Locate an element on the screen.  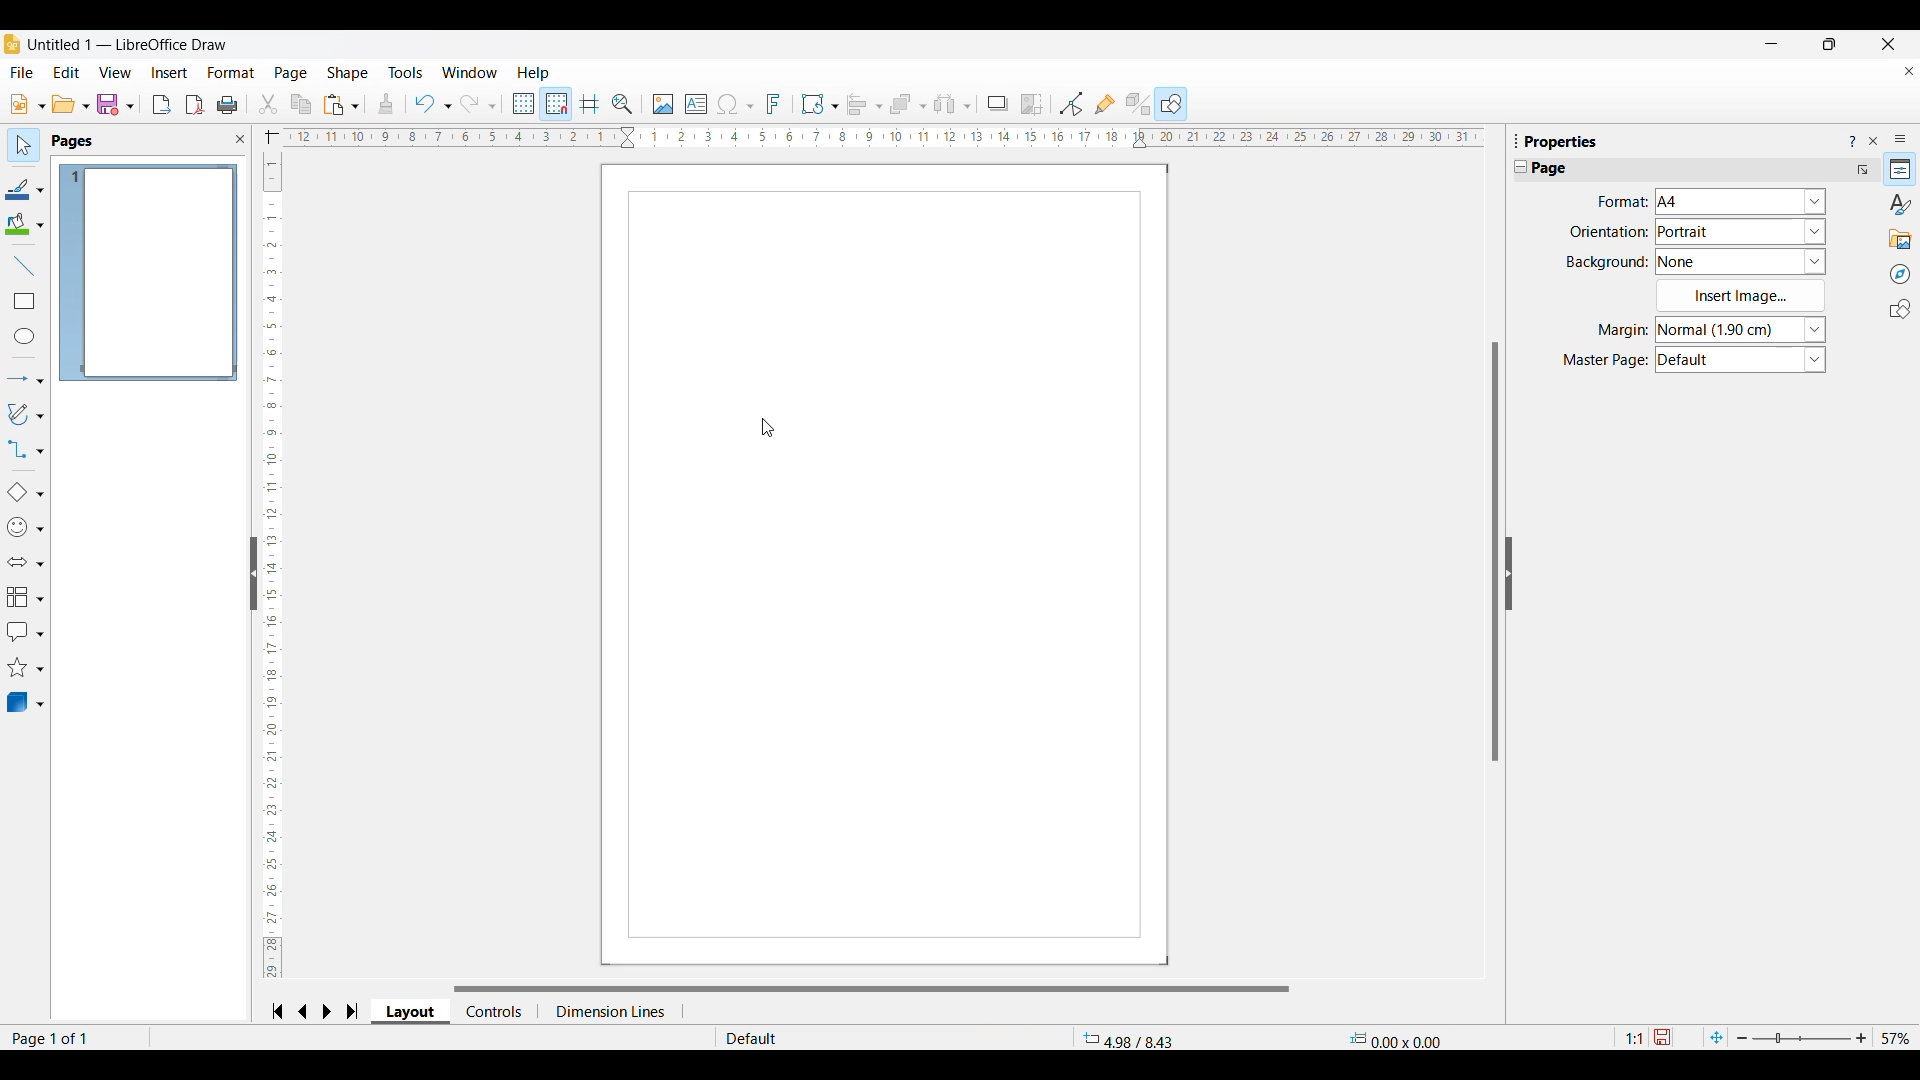
Go to previous slide is located at coordinates (303, 1011).